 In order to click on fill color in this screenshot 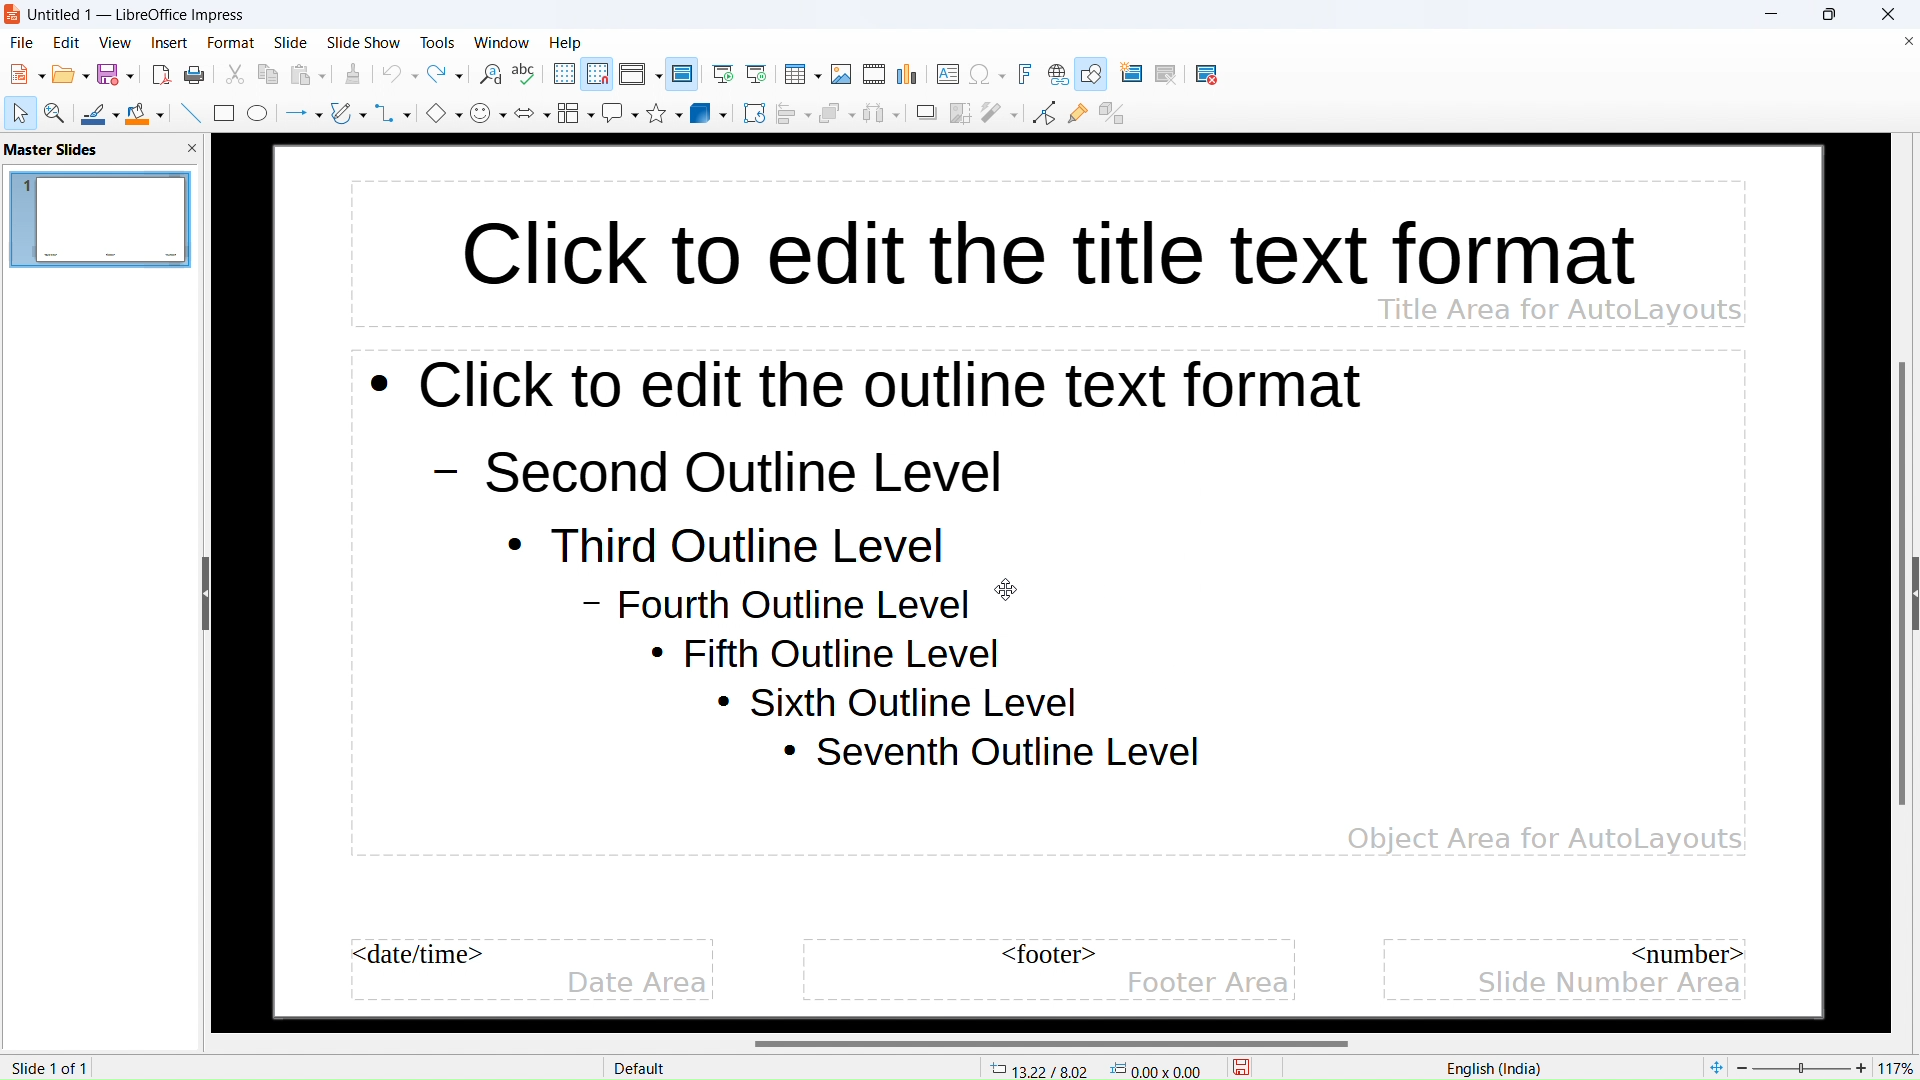, I will do `click(147, 114)`.